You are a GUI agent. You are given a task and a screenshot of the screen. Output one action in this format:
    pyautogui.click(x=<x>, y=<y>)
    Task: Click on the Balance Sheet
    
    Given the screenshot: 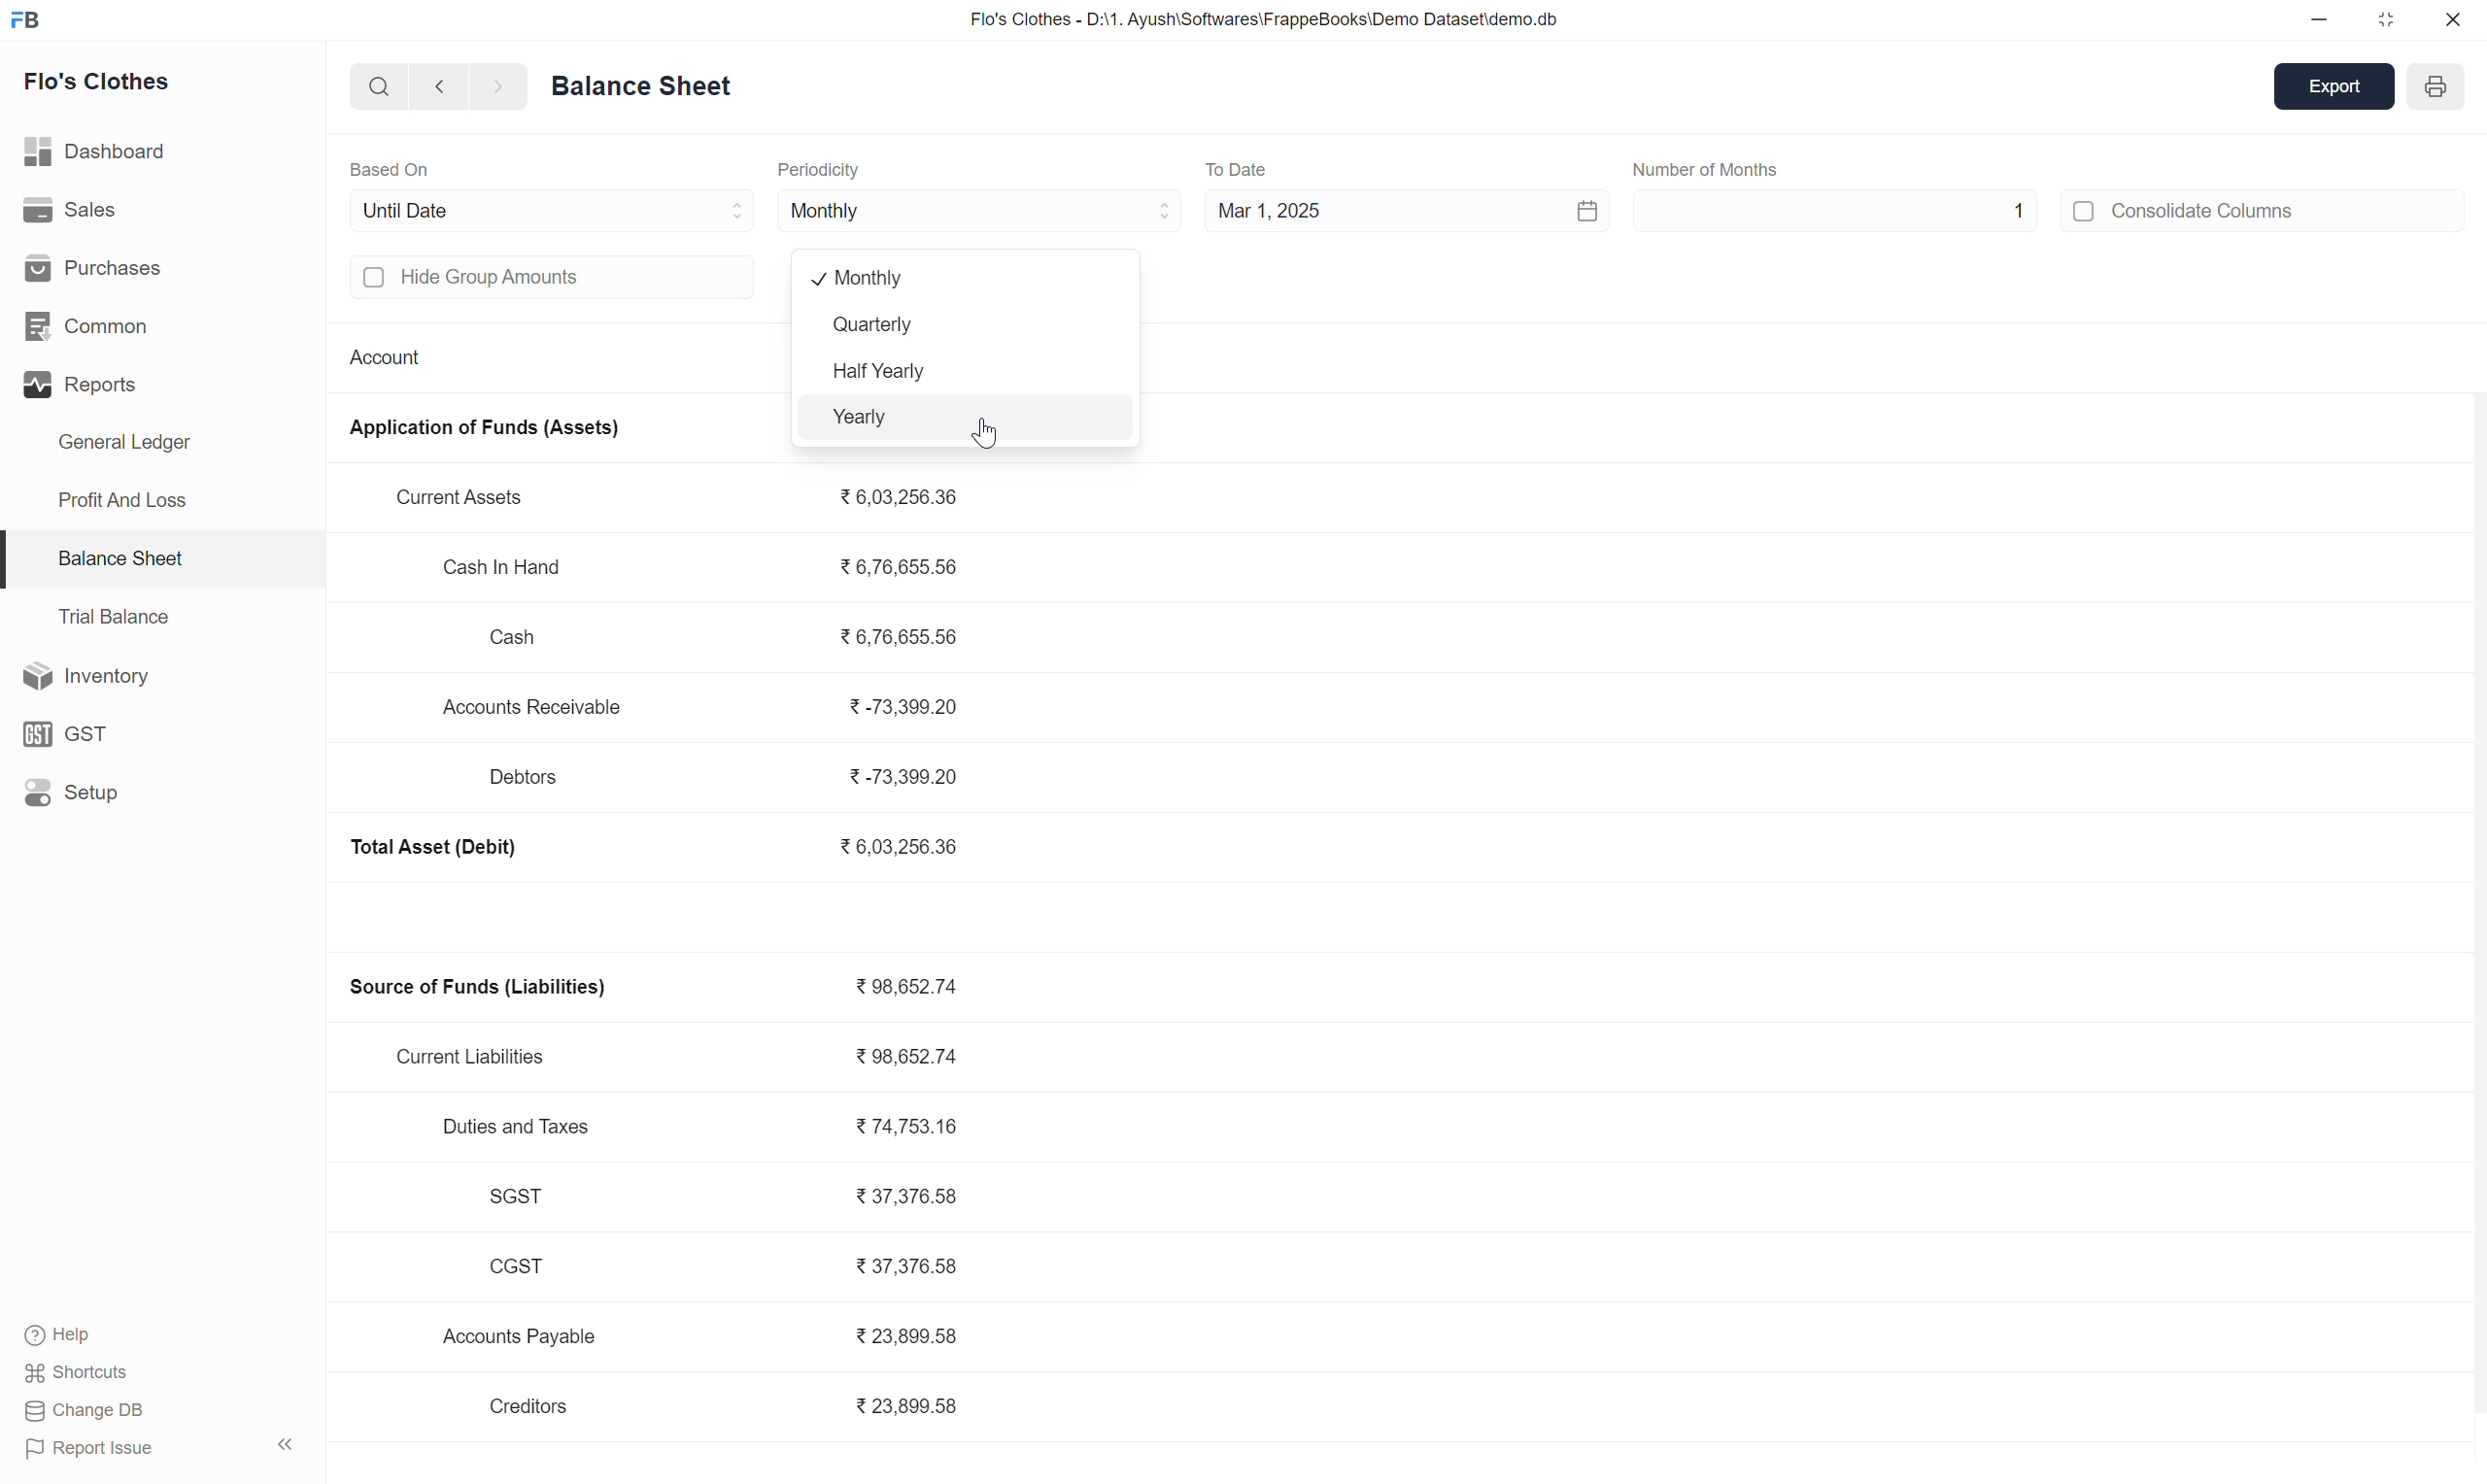 What is the action you would take?
    pyautogui.click(x=641, y=83)
    